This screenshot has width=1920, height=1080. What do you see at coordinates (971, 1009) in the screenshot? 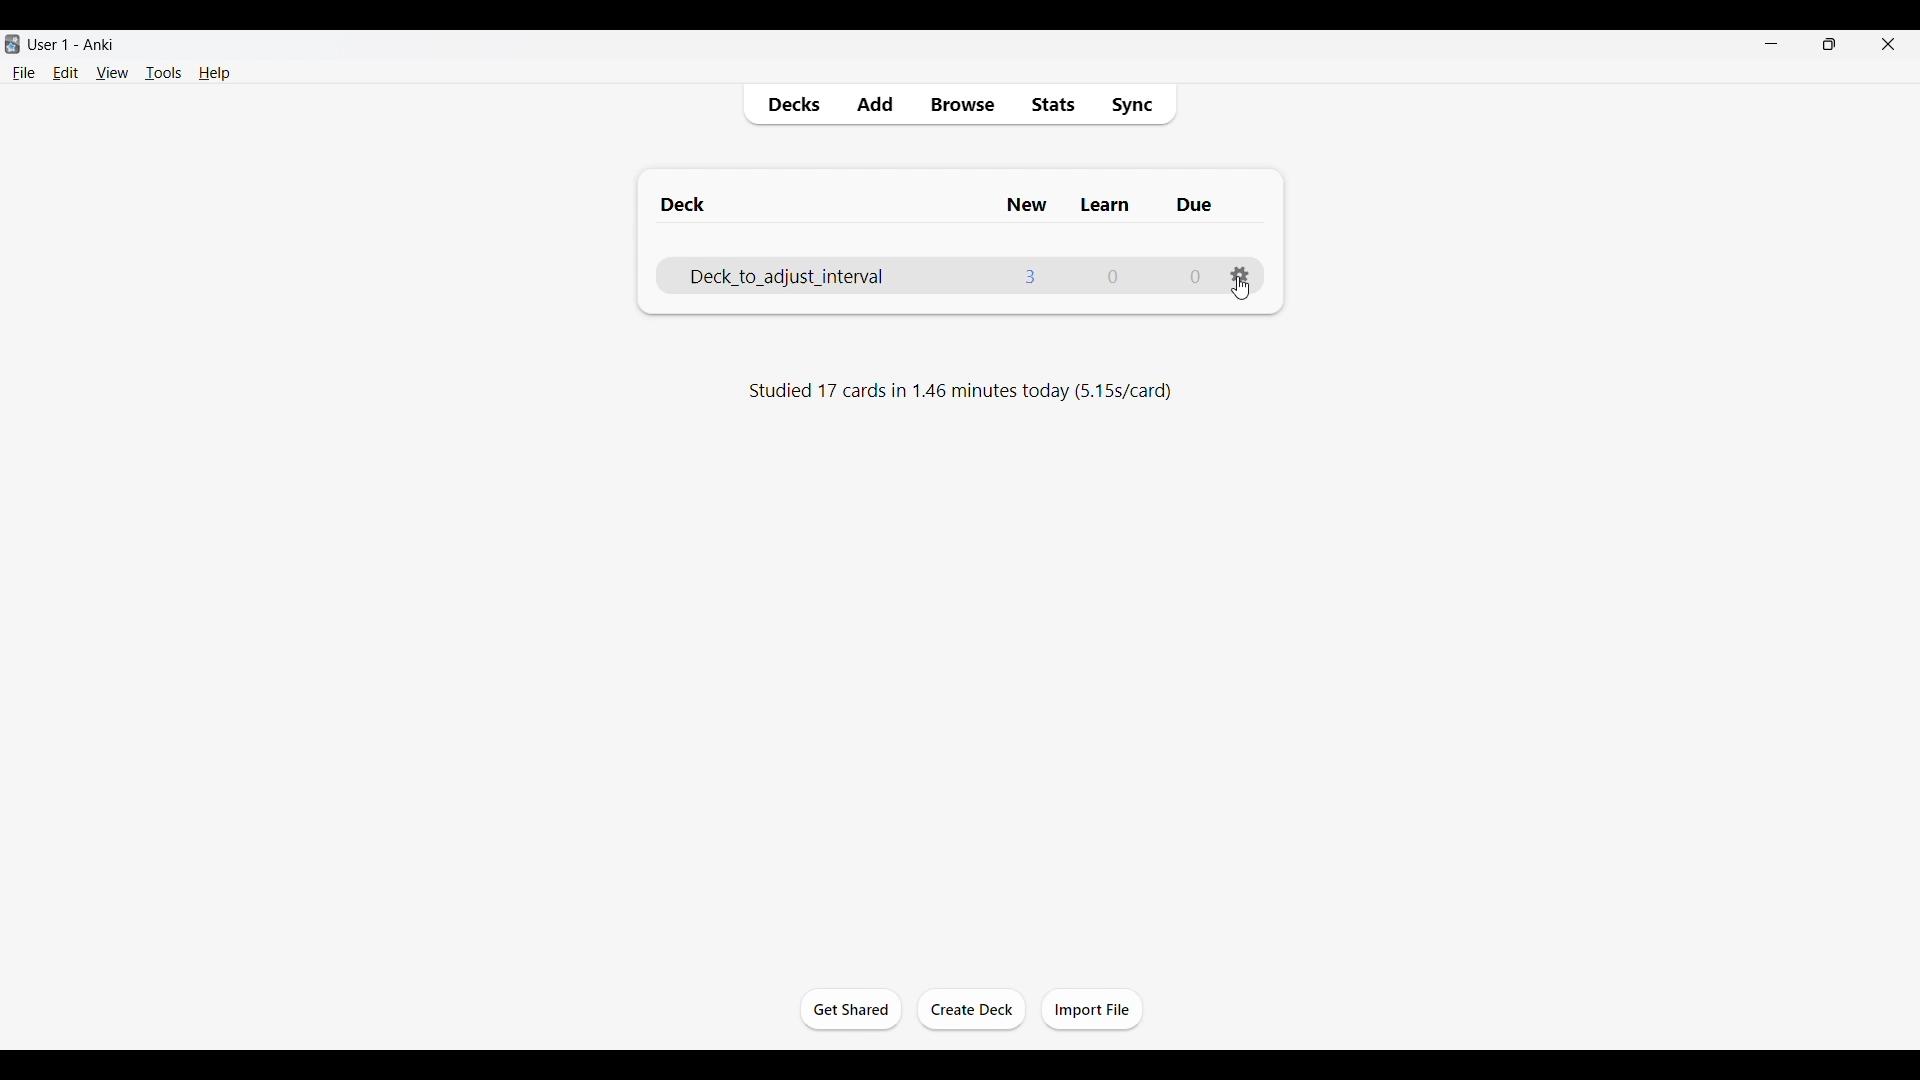
I see `Create deck` at bounding box center [971, 1009].